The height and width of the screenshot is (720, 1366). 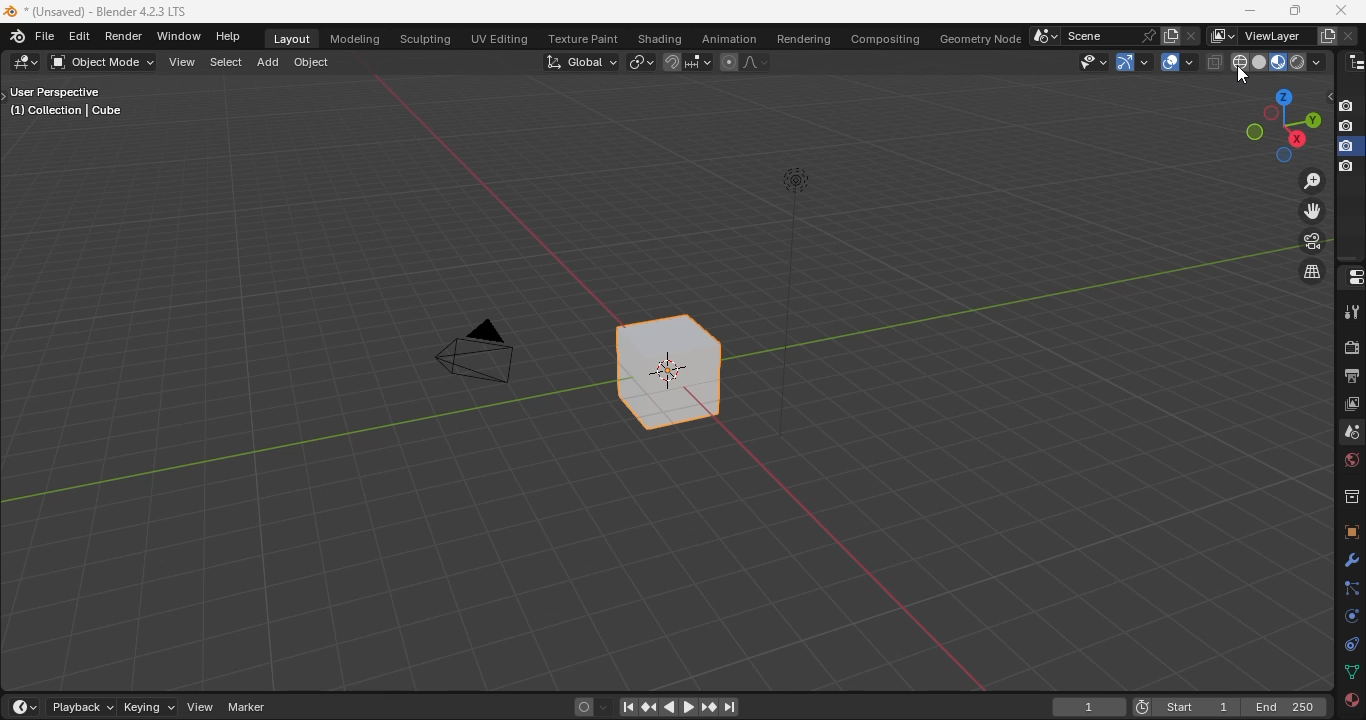 I want to click on scene, so click(x=1351, y=432).